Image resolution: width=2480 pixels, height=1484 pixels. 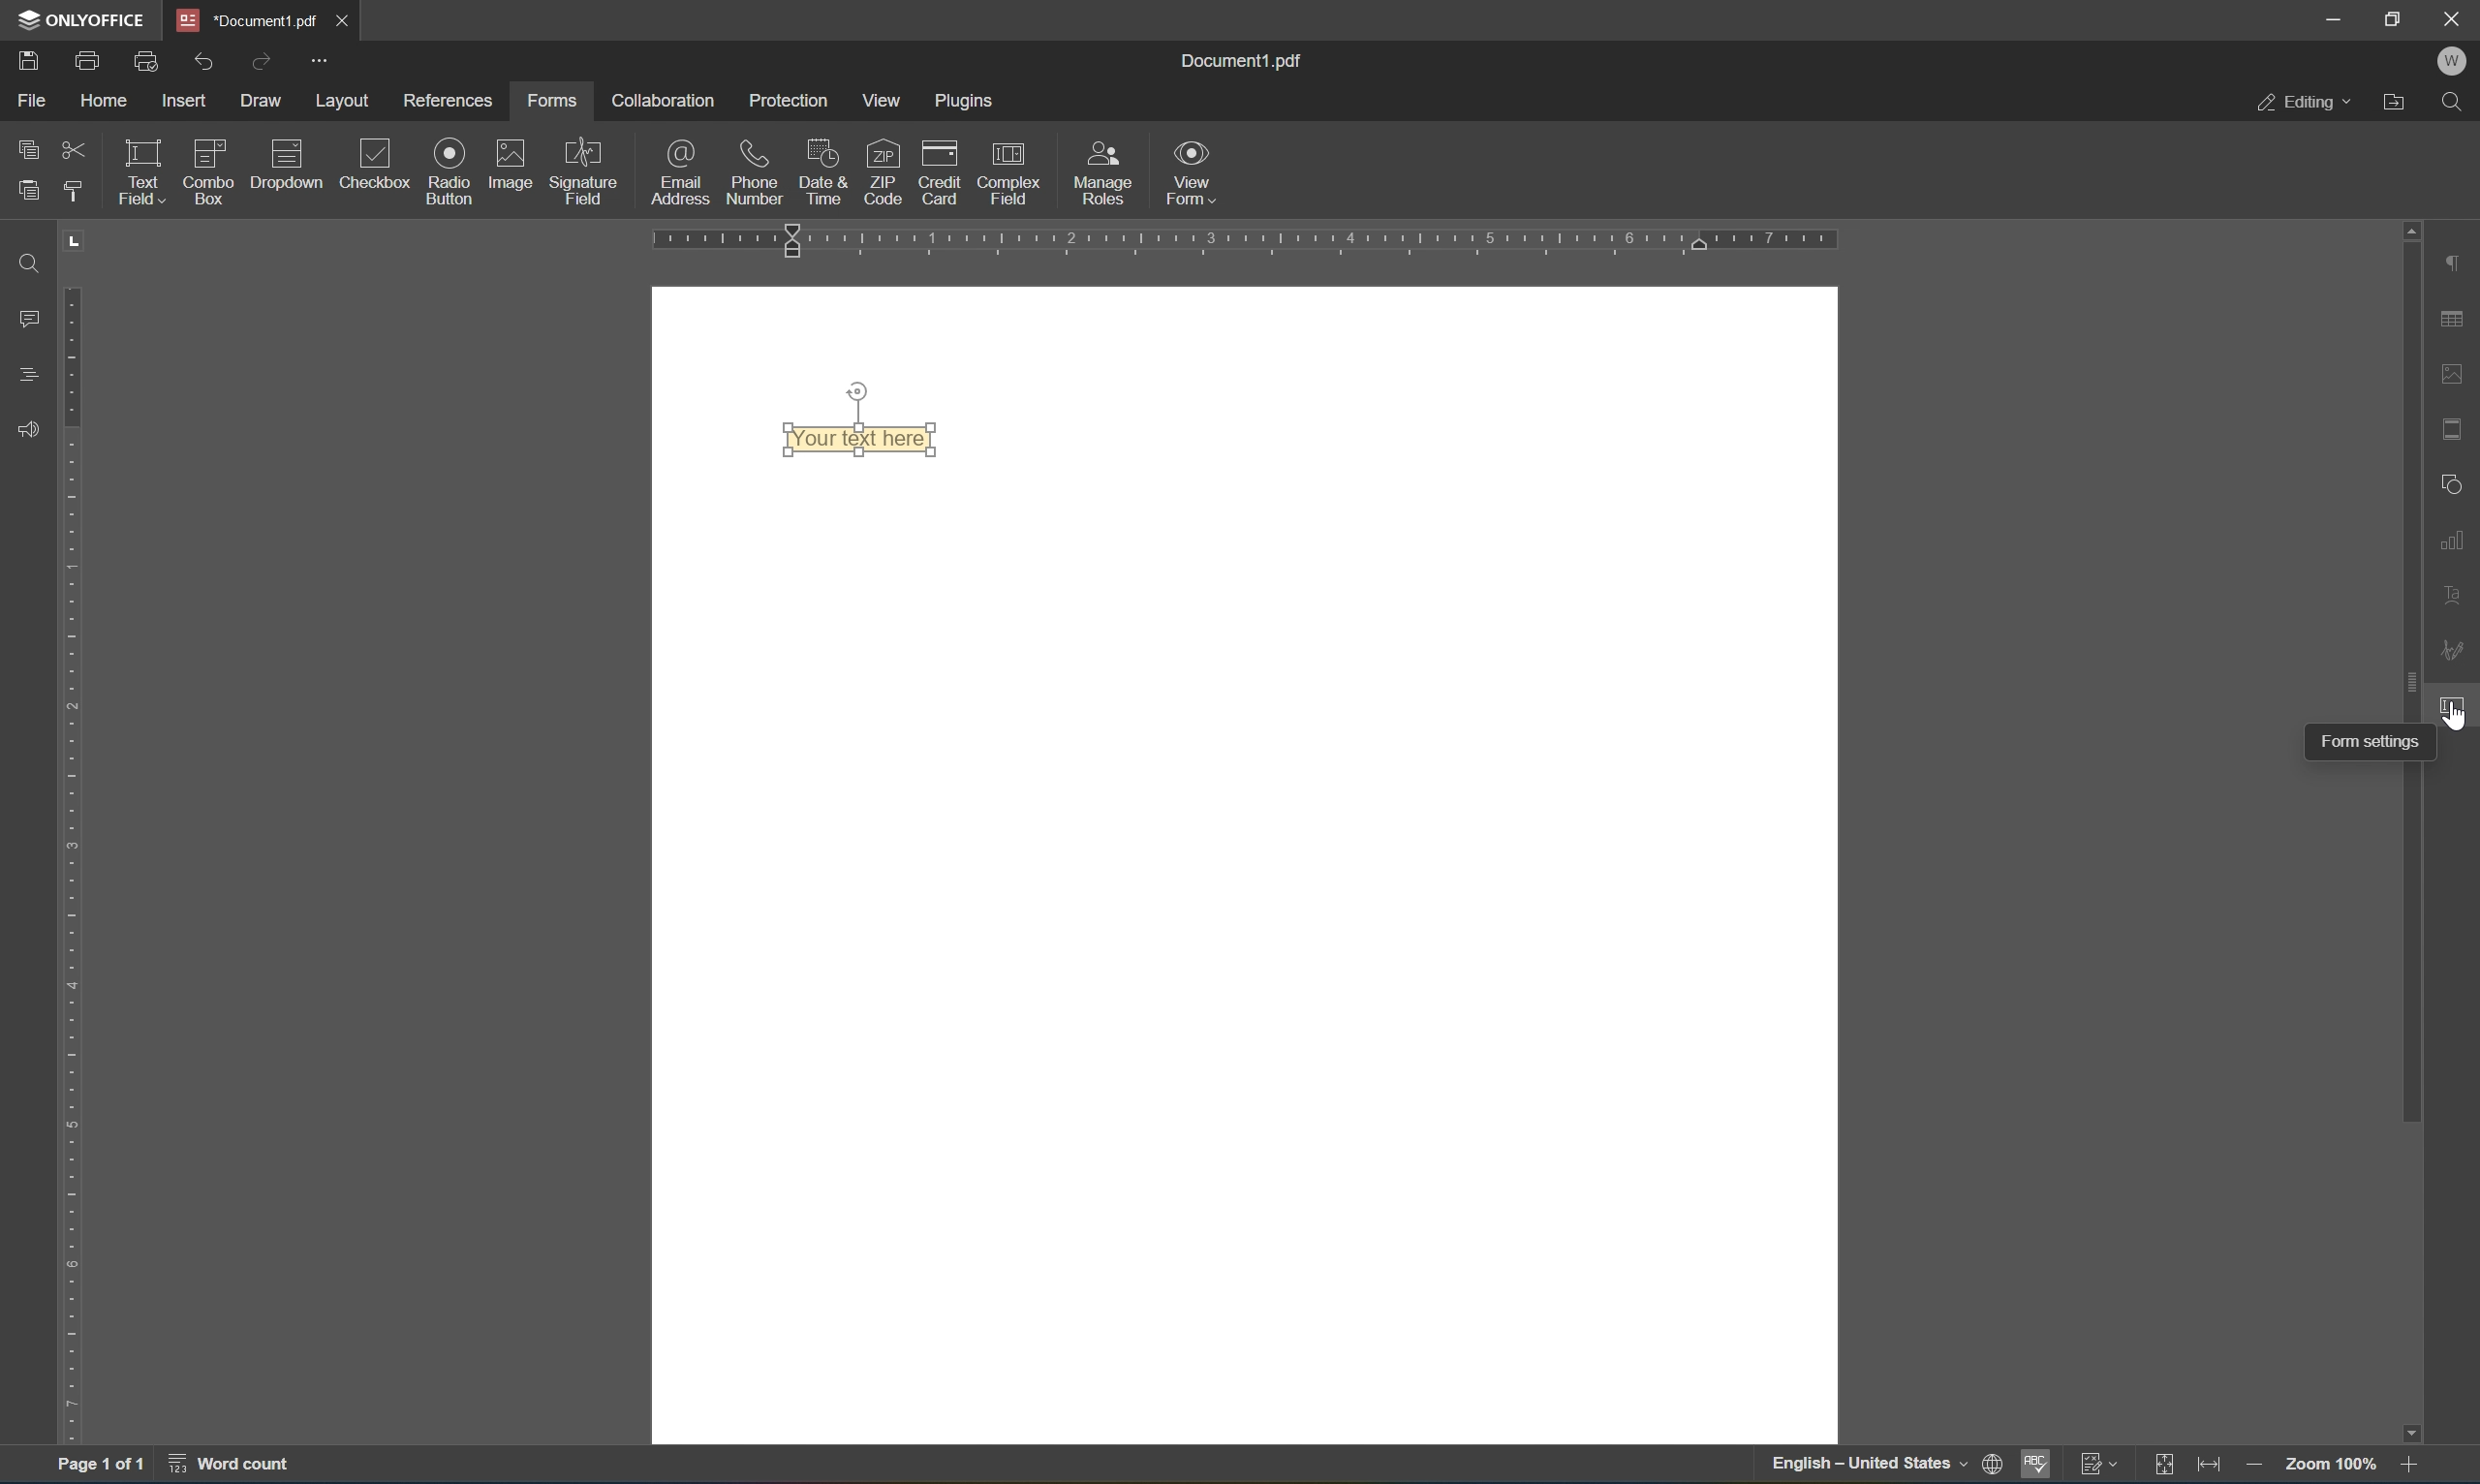 What do you see at coordinates (343, 20) in the screenshot?
I see `close` at bounding box center [343, 20].